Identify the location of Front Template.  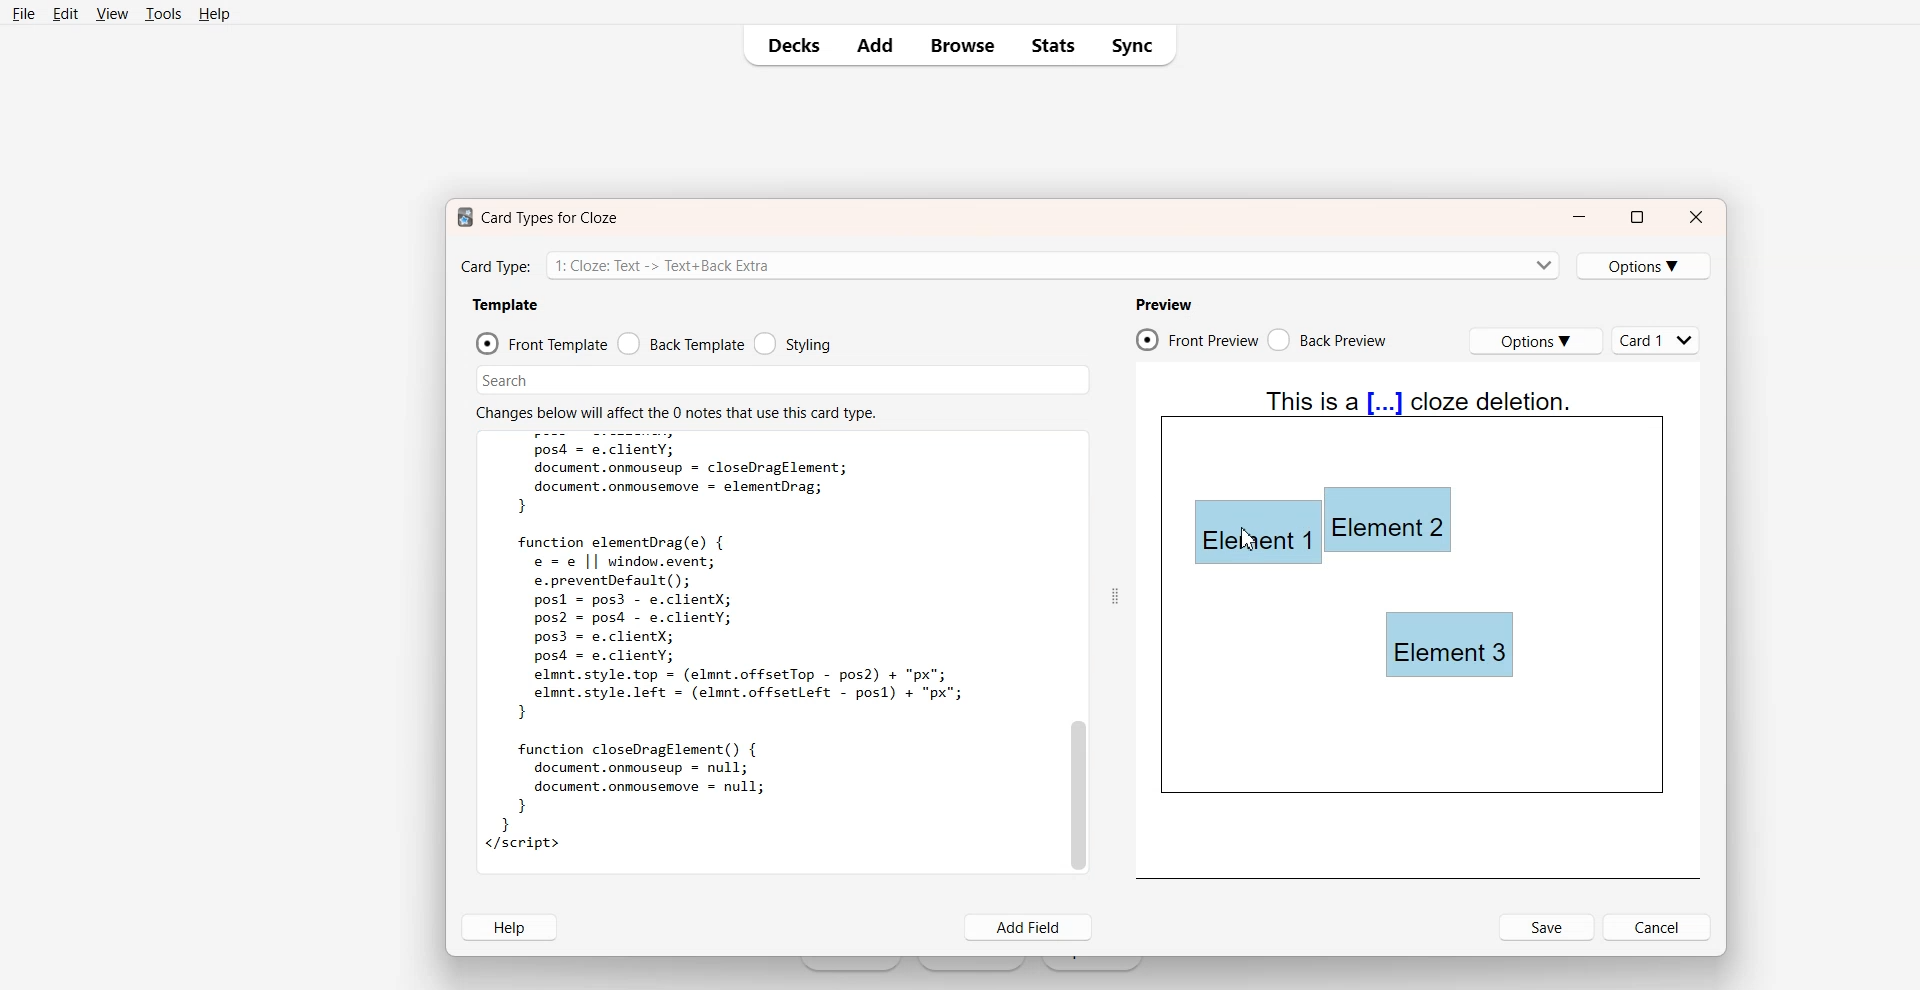
(541, 343).